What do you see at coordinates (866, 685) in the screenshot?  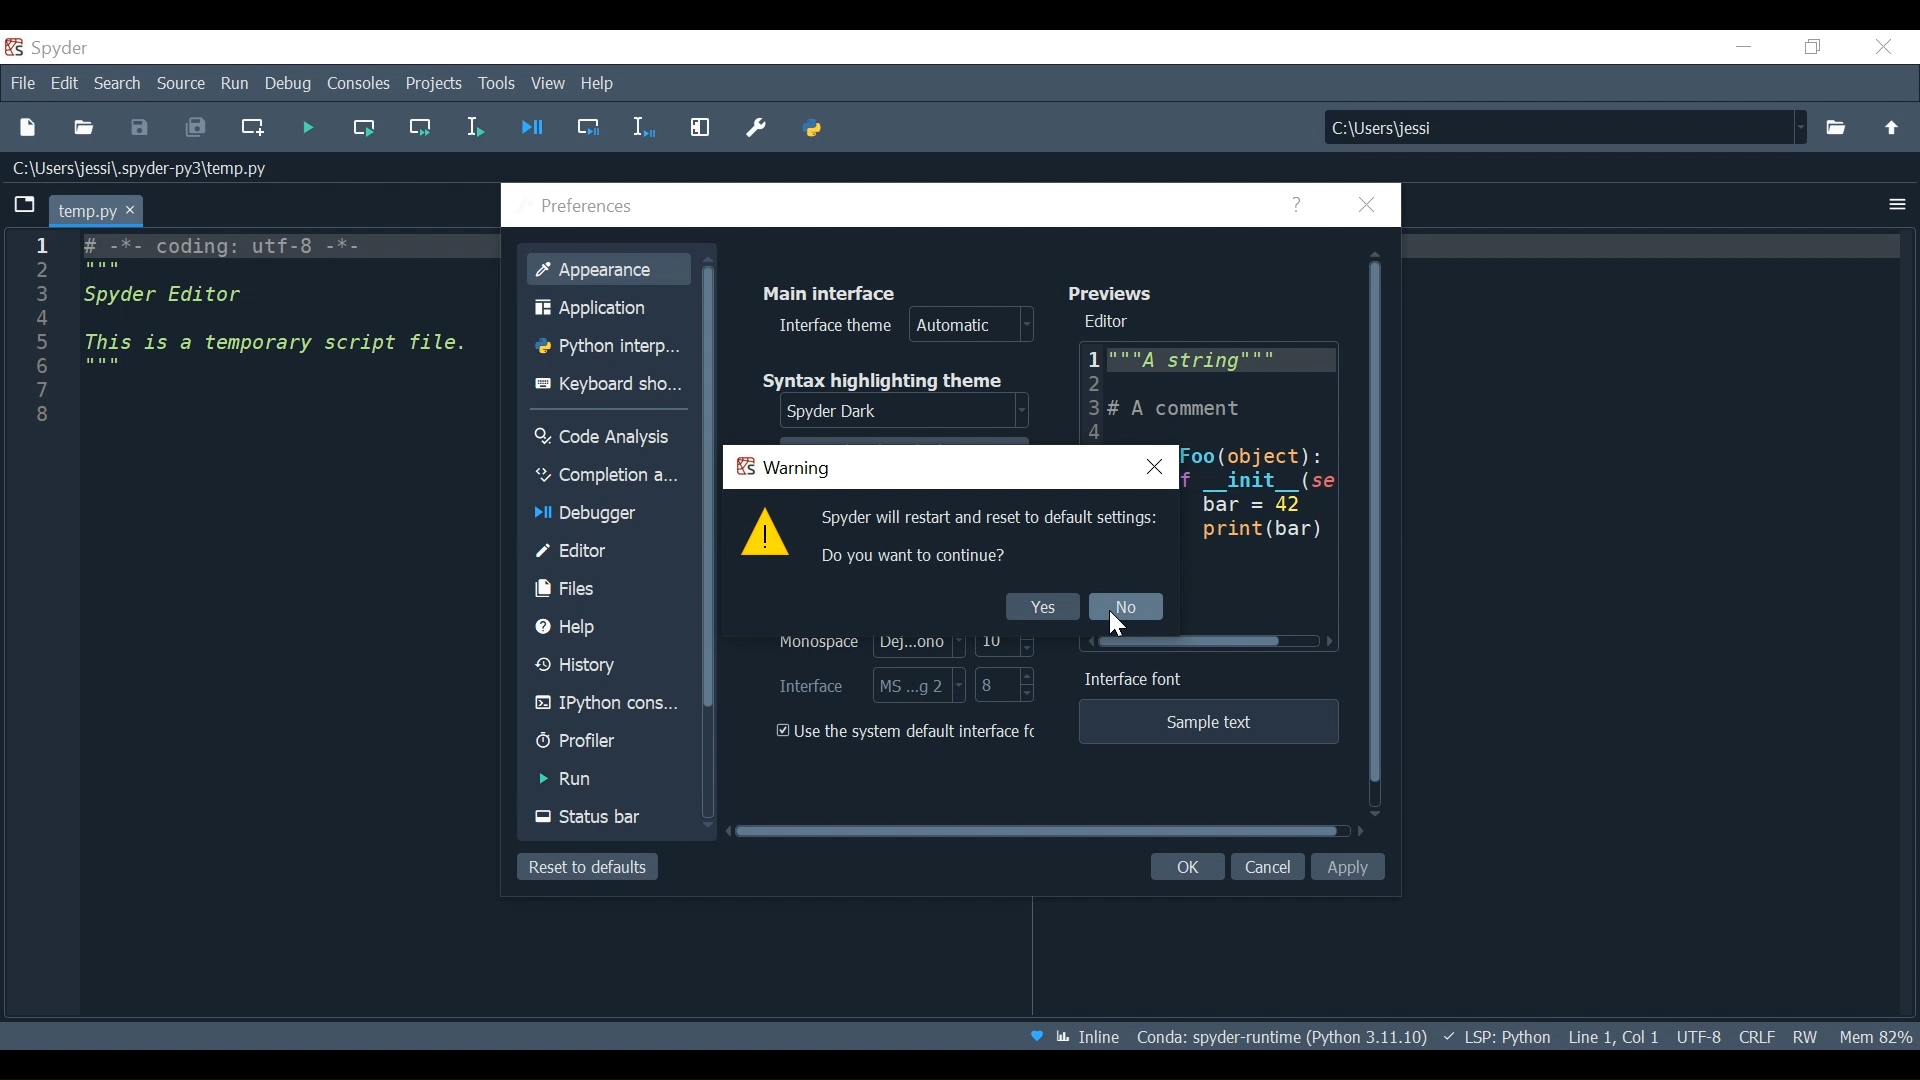 I see `Interface fonts` at bounding box center [866, 685].